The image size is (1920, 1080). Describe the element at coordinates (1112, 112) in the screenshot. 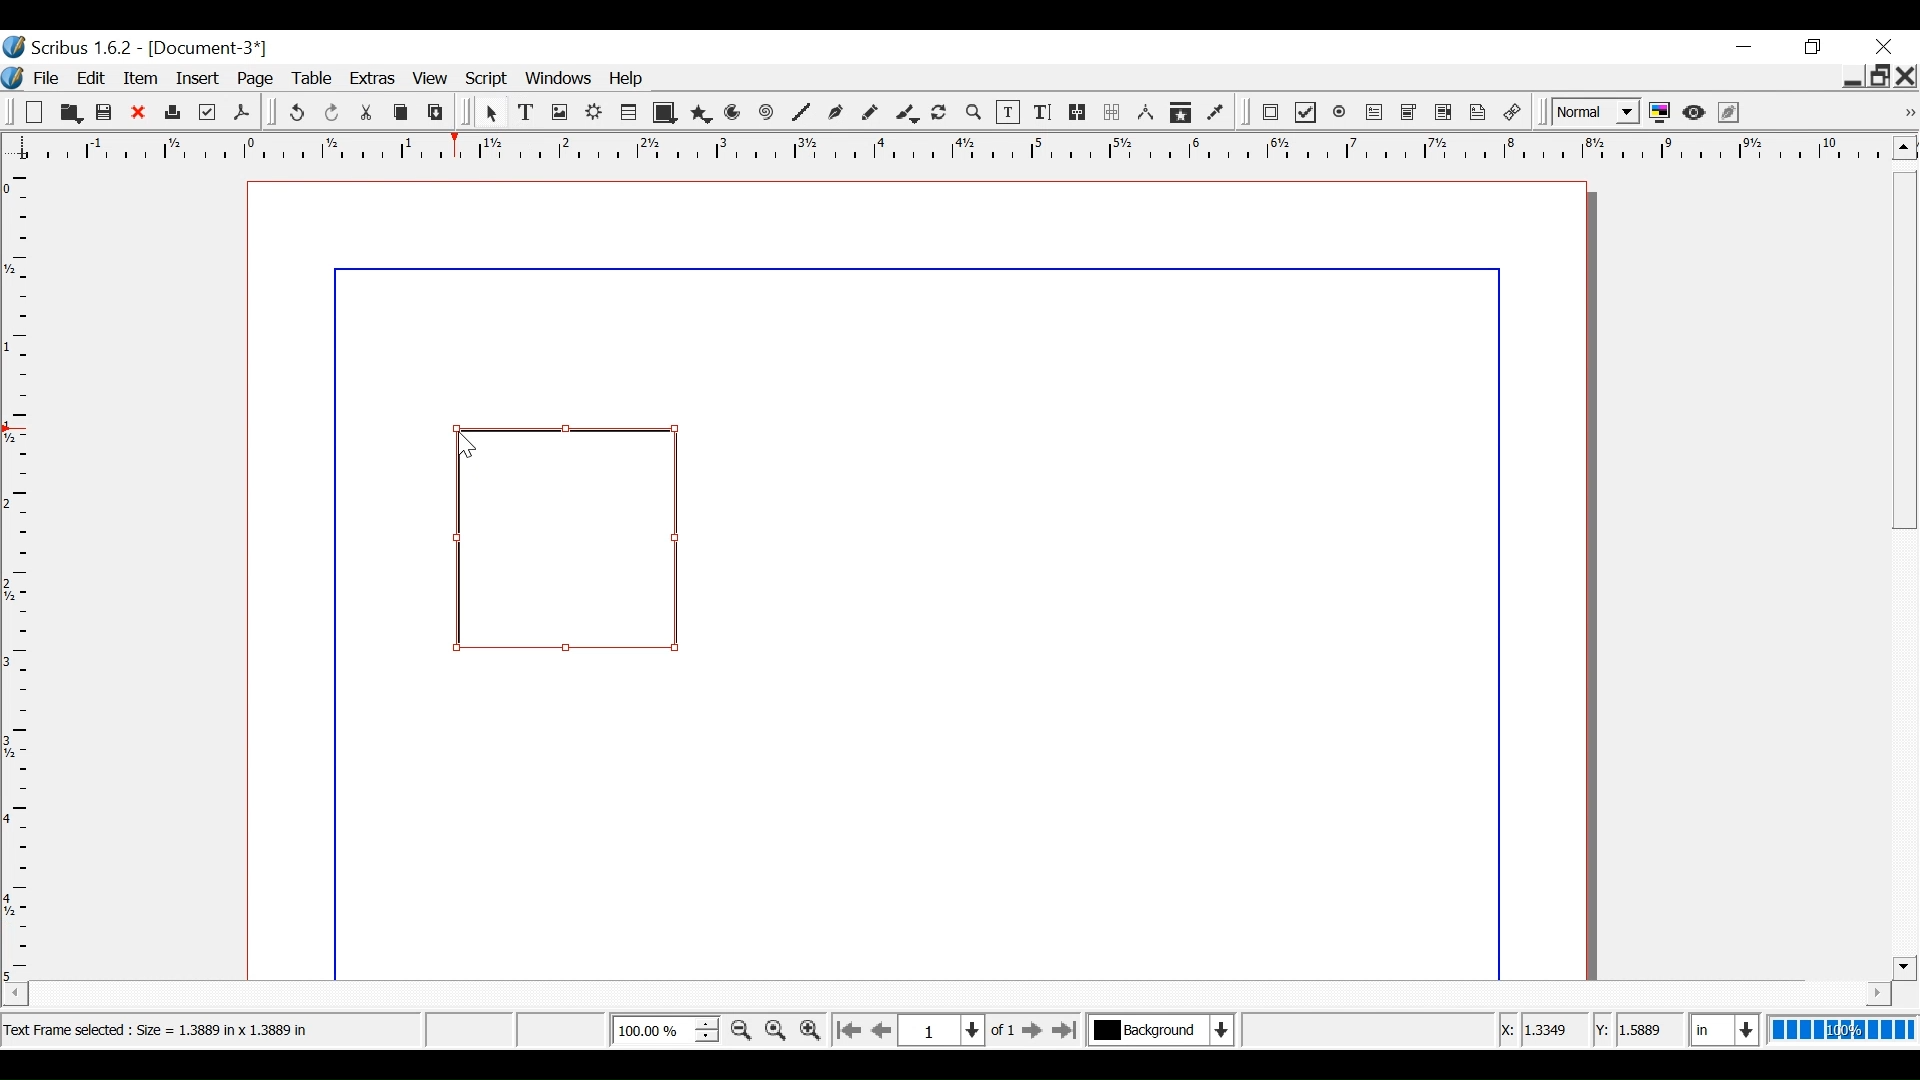

I see `Unlink text frames` at that location.